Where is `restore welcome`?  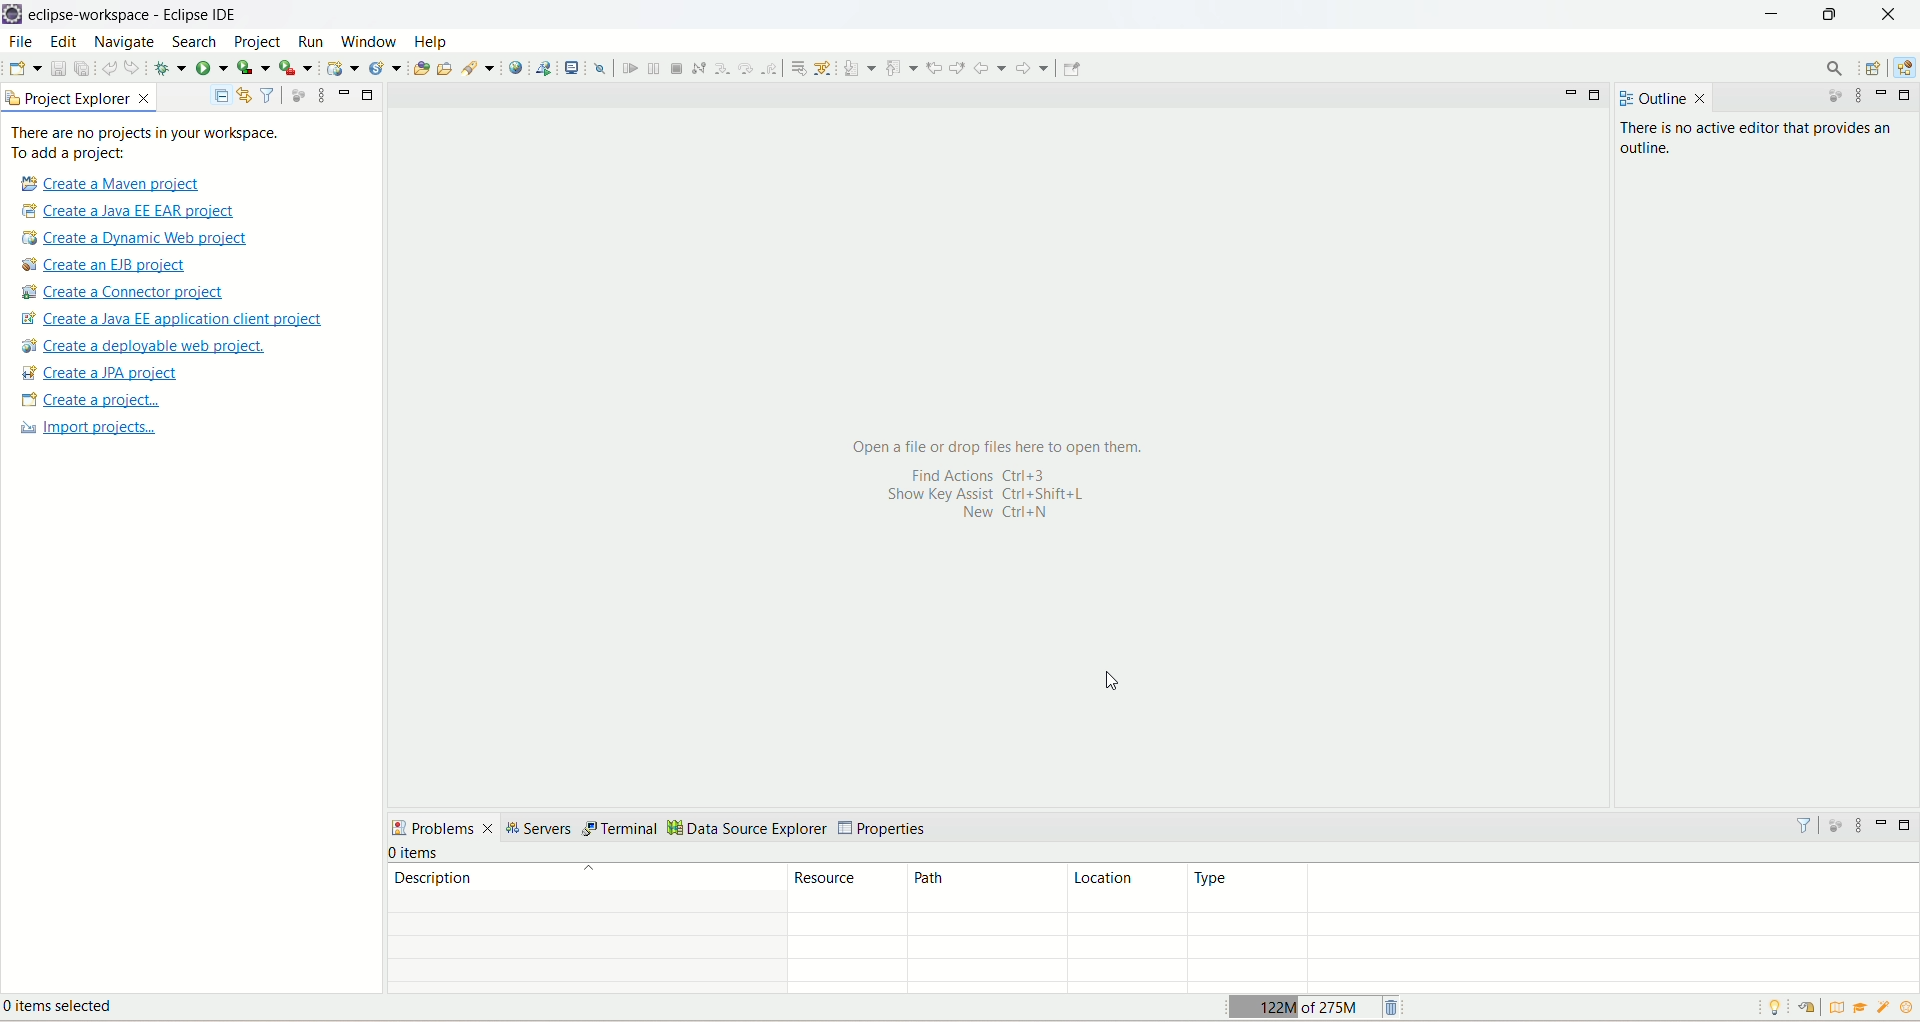 restore welcome is located at coordinates (1805, 1008).